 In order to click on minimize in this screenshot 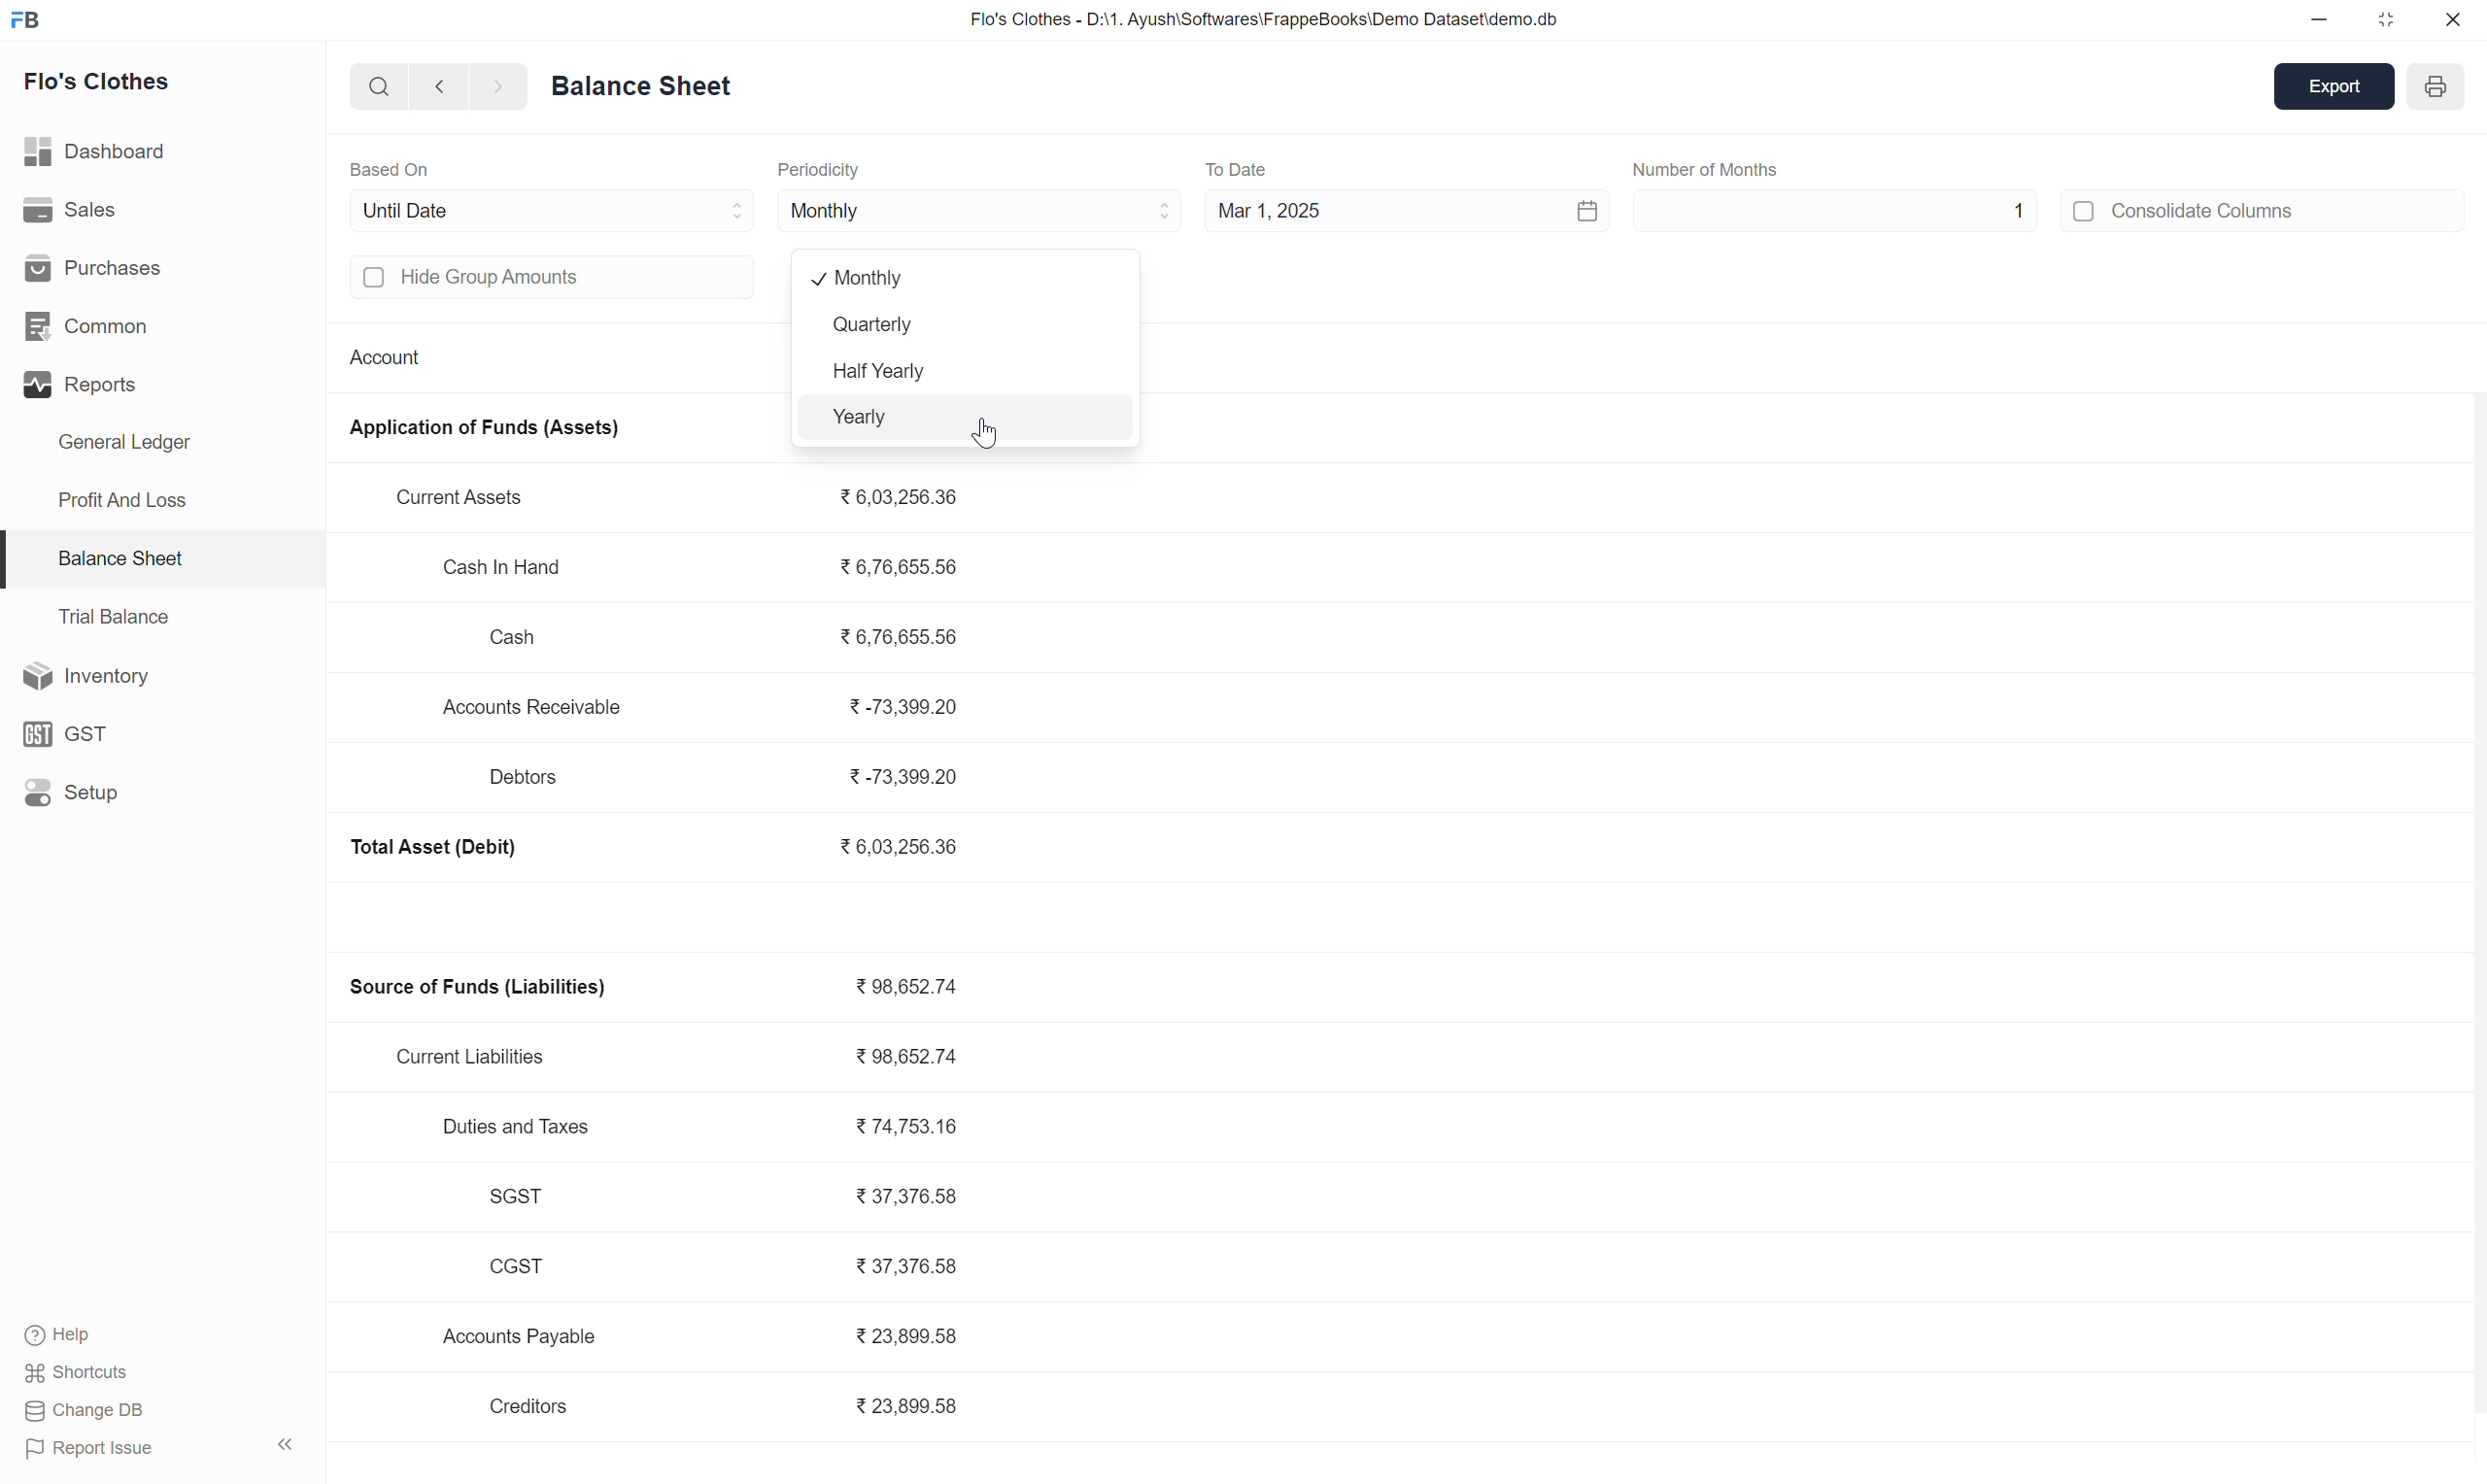, I will do `click(2314, 20)`.